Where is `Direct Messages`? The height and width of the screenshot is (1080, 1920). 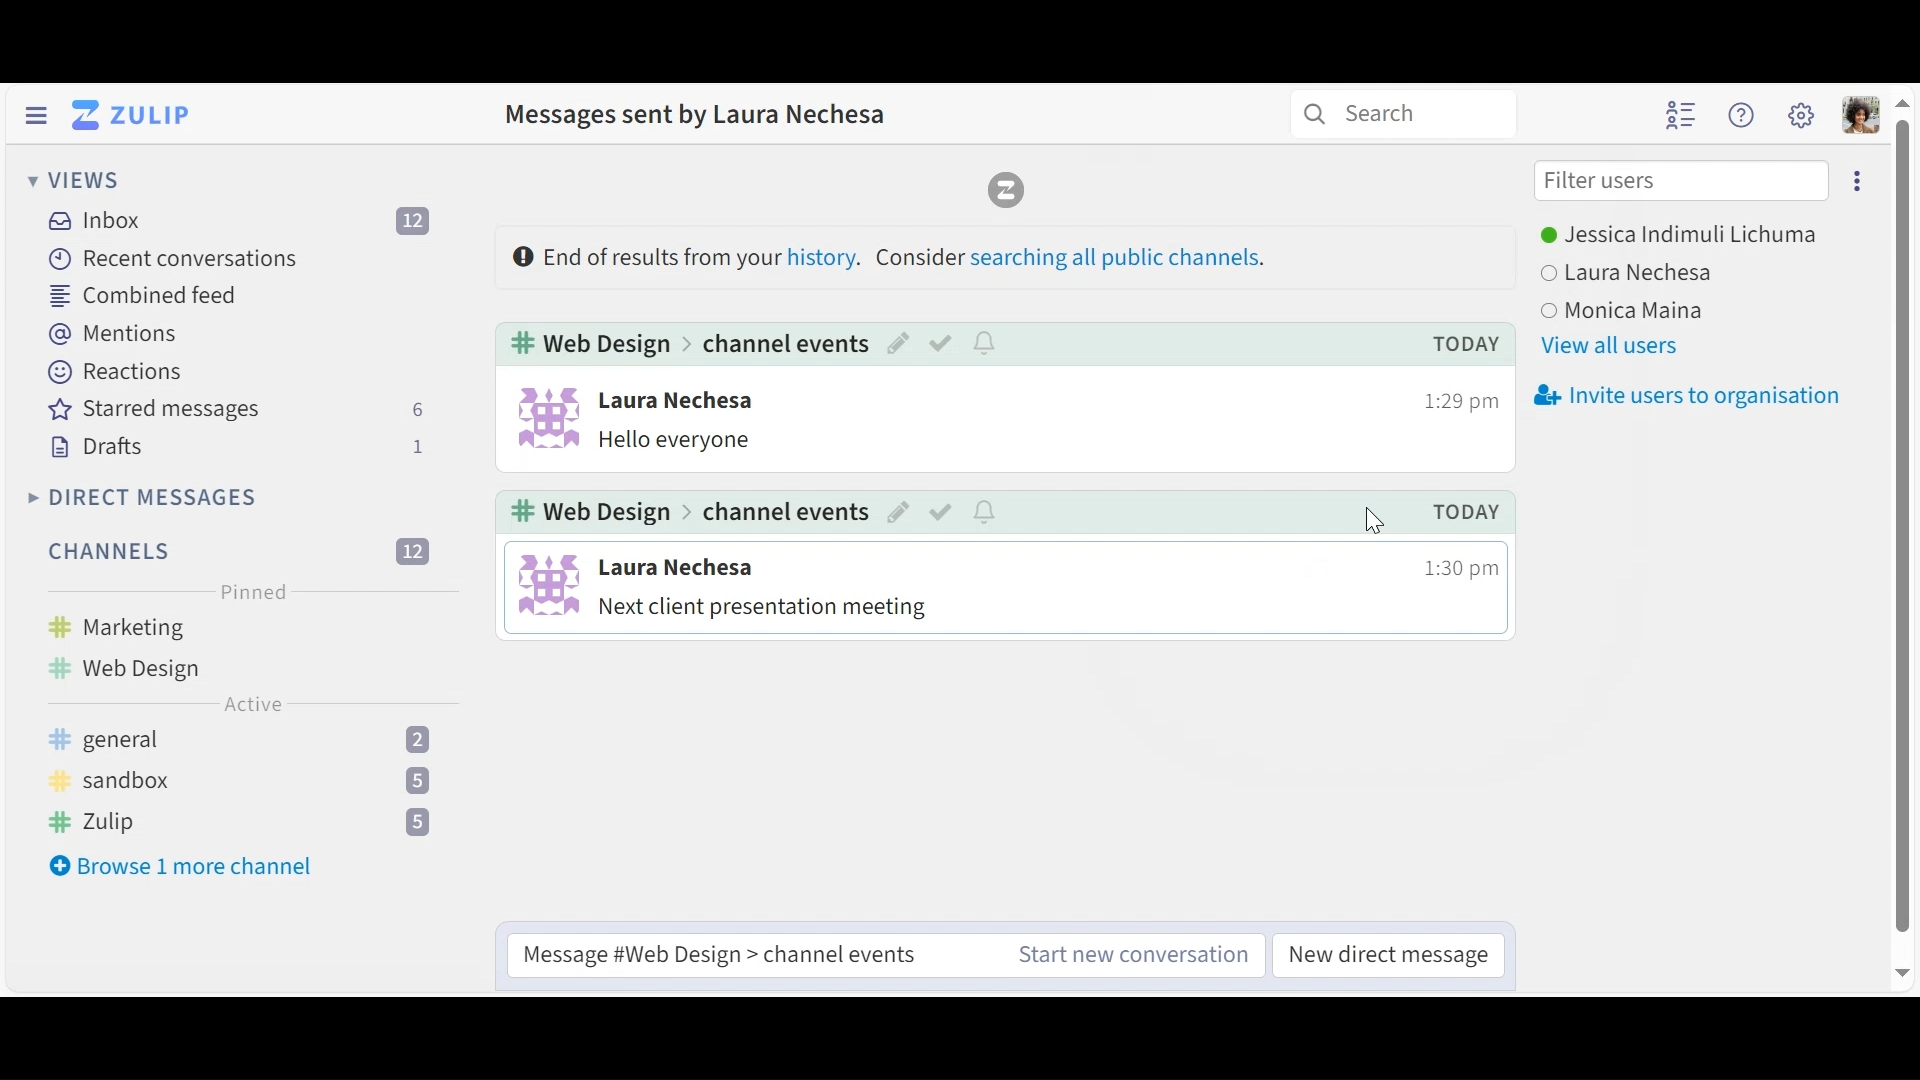 Direct Messages is located at coordinates (143, 497).